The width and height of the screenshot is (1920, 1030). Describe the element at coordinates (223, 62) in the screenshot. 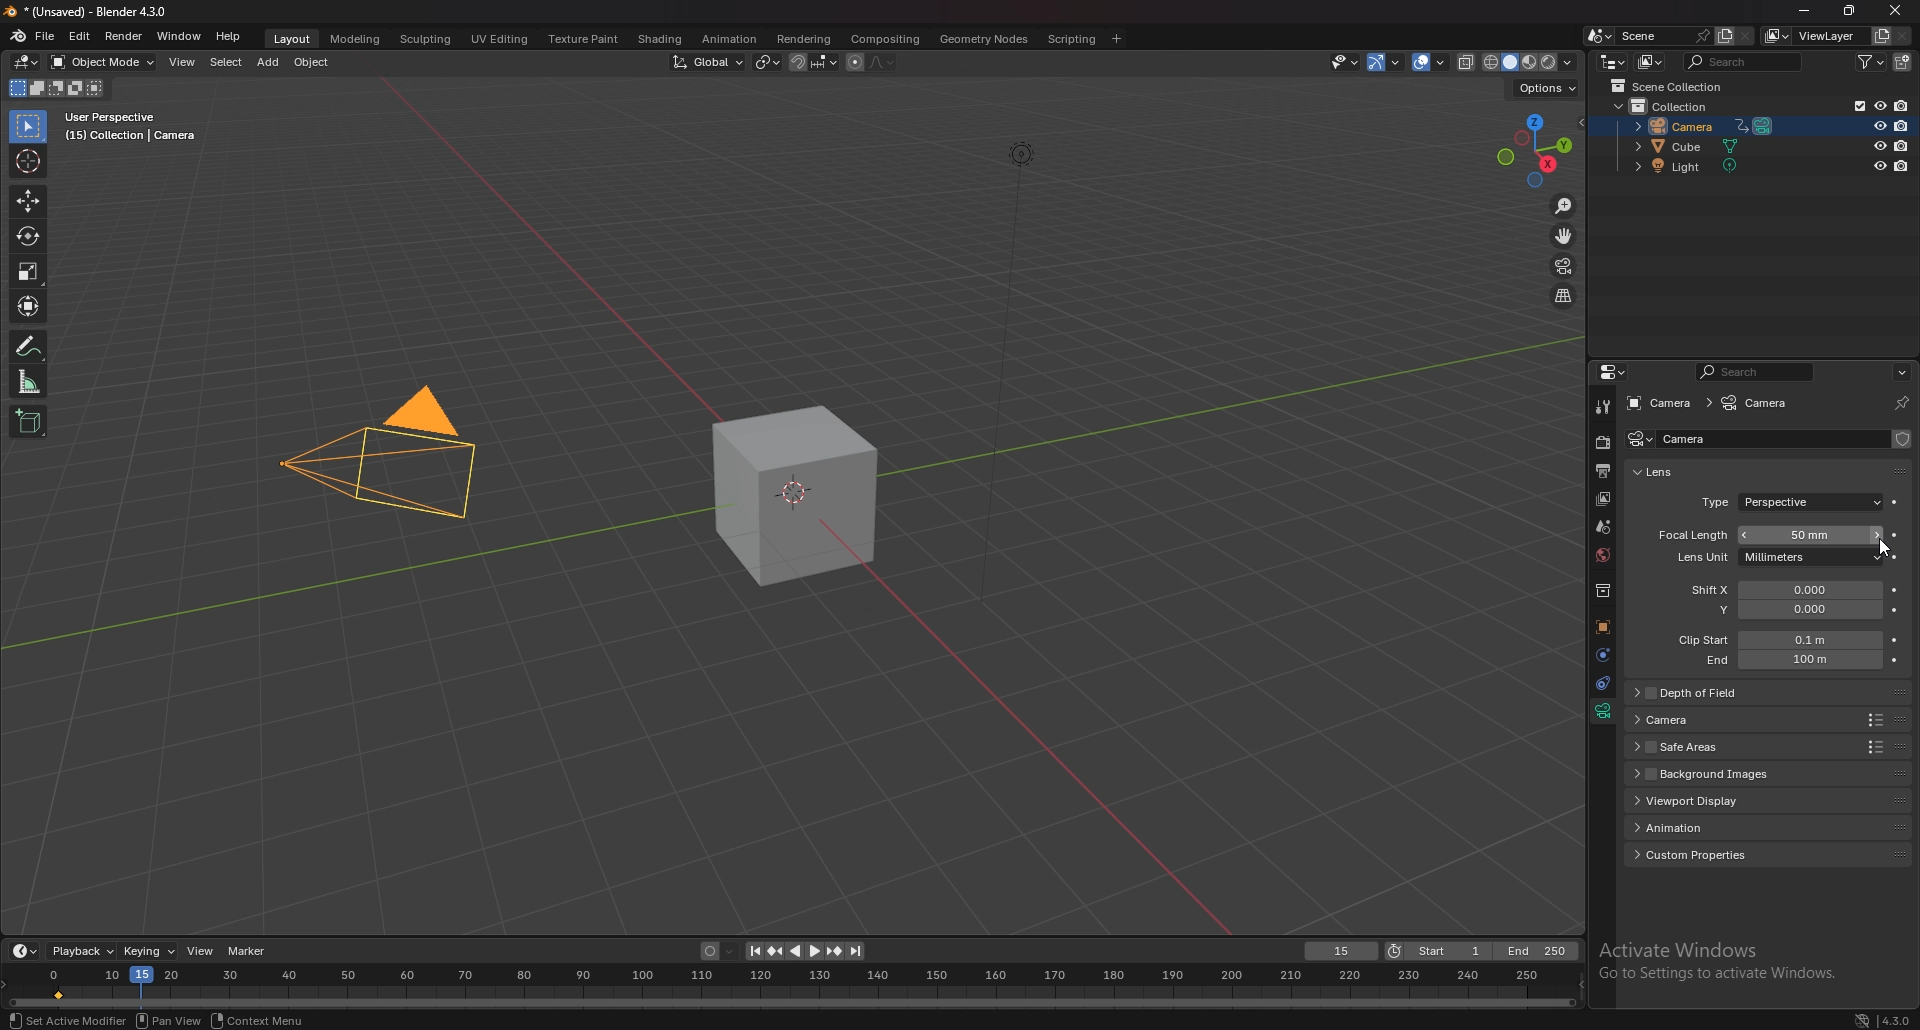

I see `select` at that location.